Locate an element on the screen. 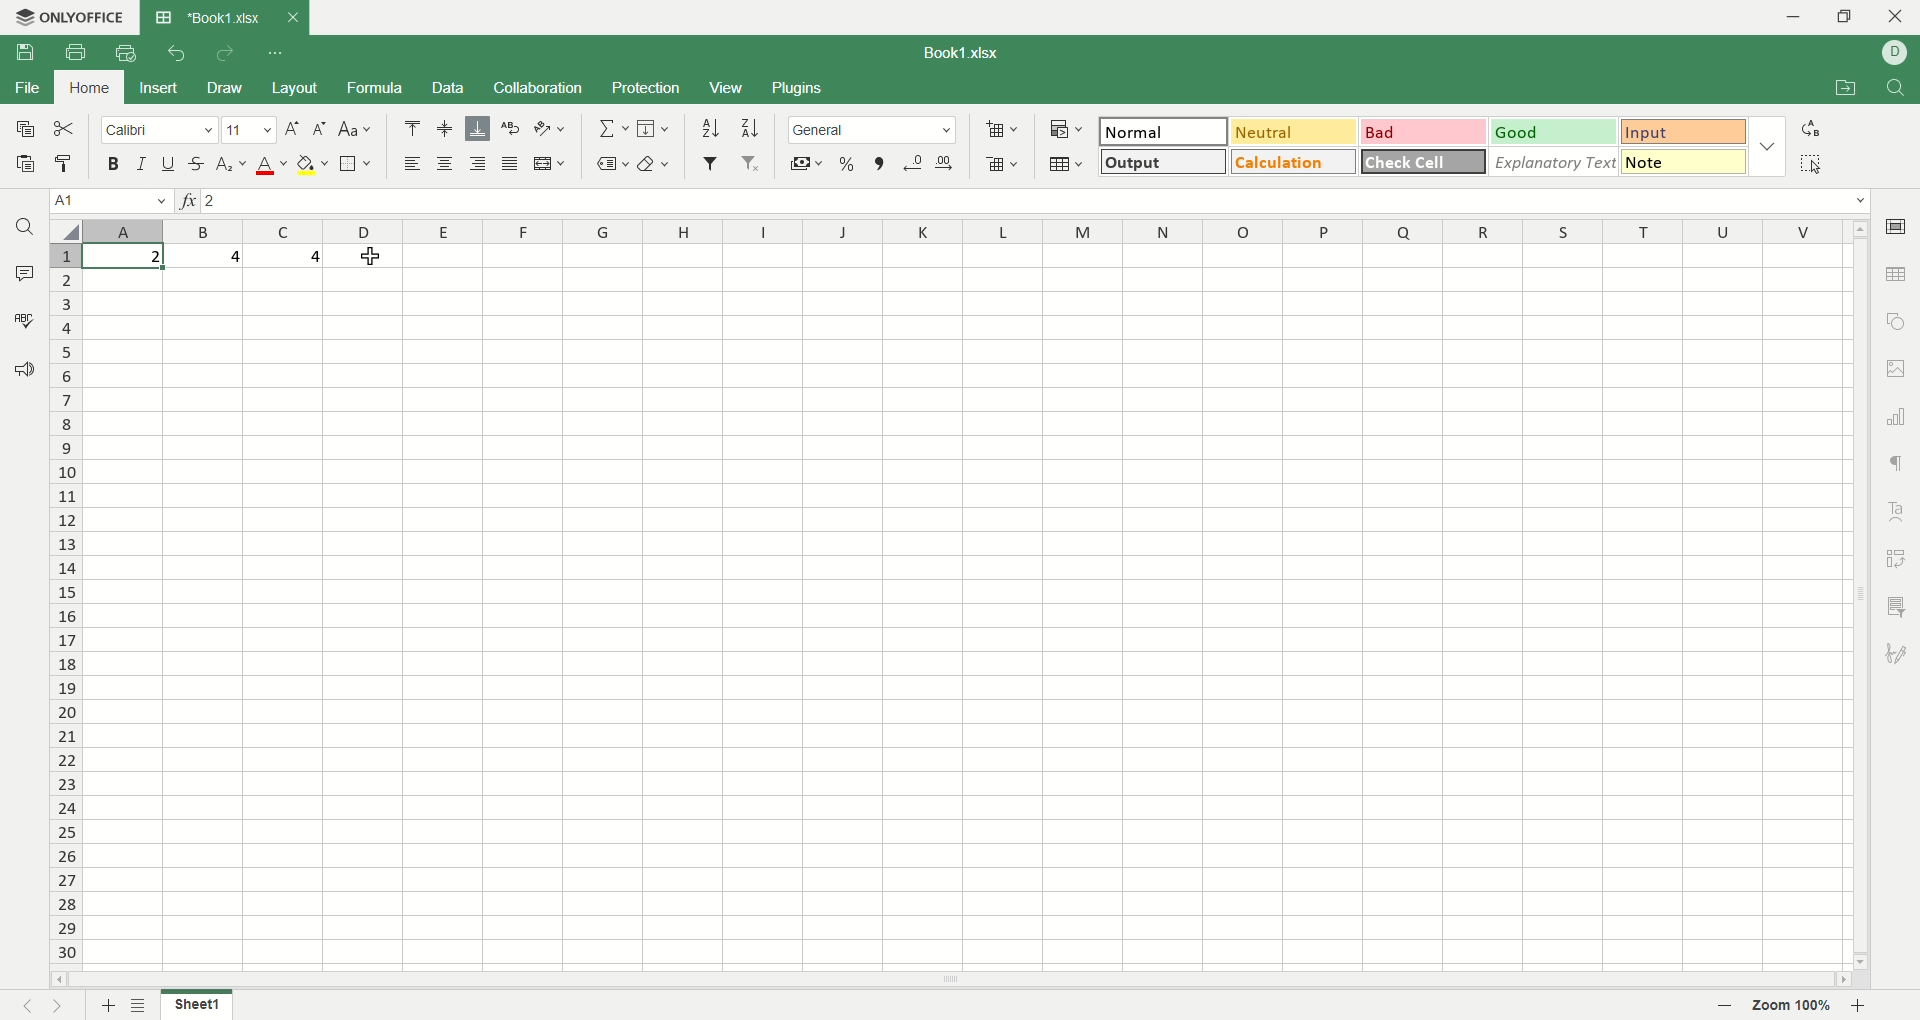 This screenshot has height=1020, width=1920. file is located at coordinates (26, 87).